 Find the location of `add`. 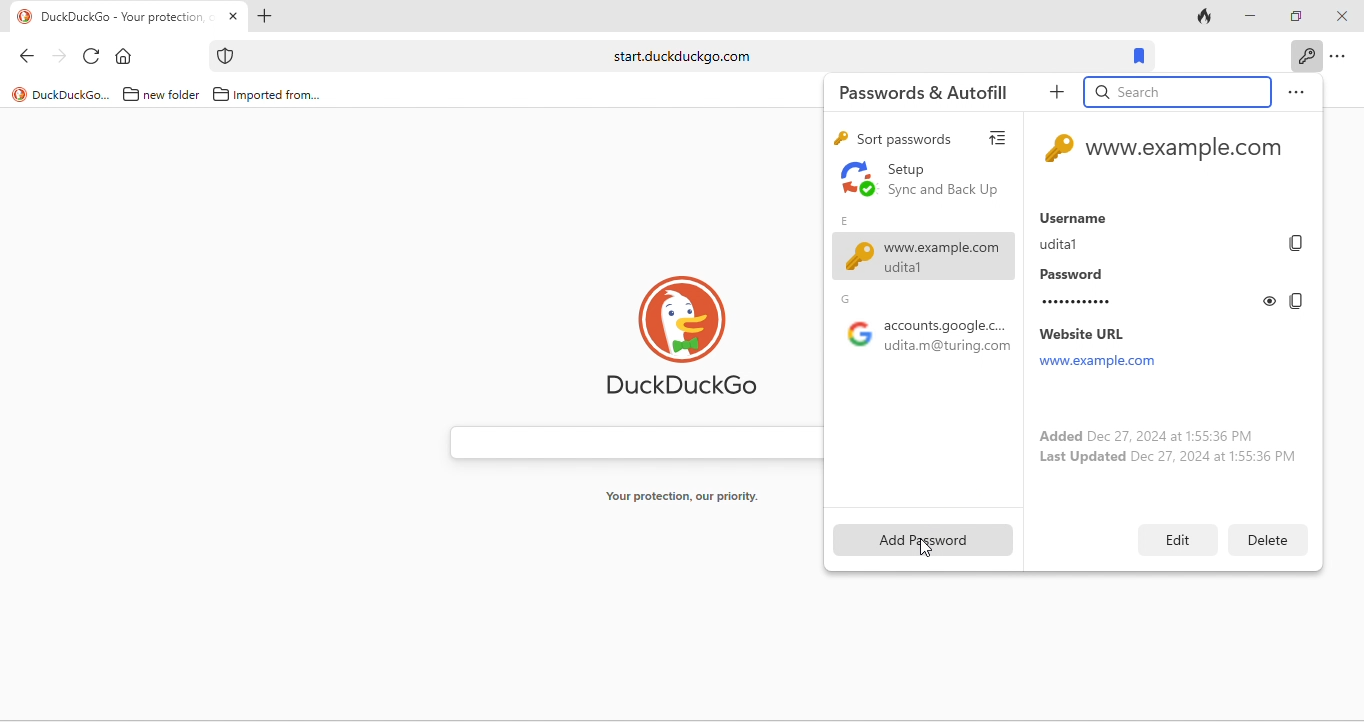

add is located at coordinates (1060, 93).